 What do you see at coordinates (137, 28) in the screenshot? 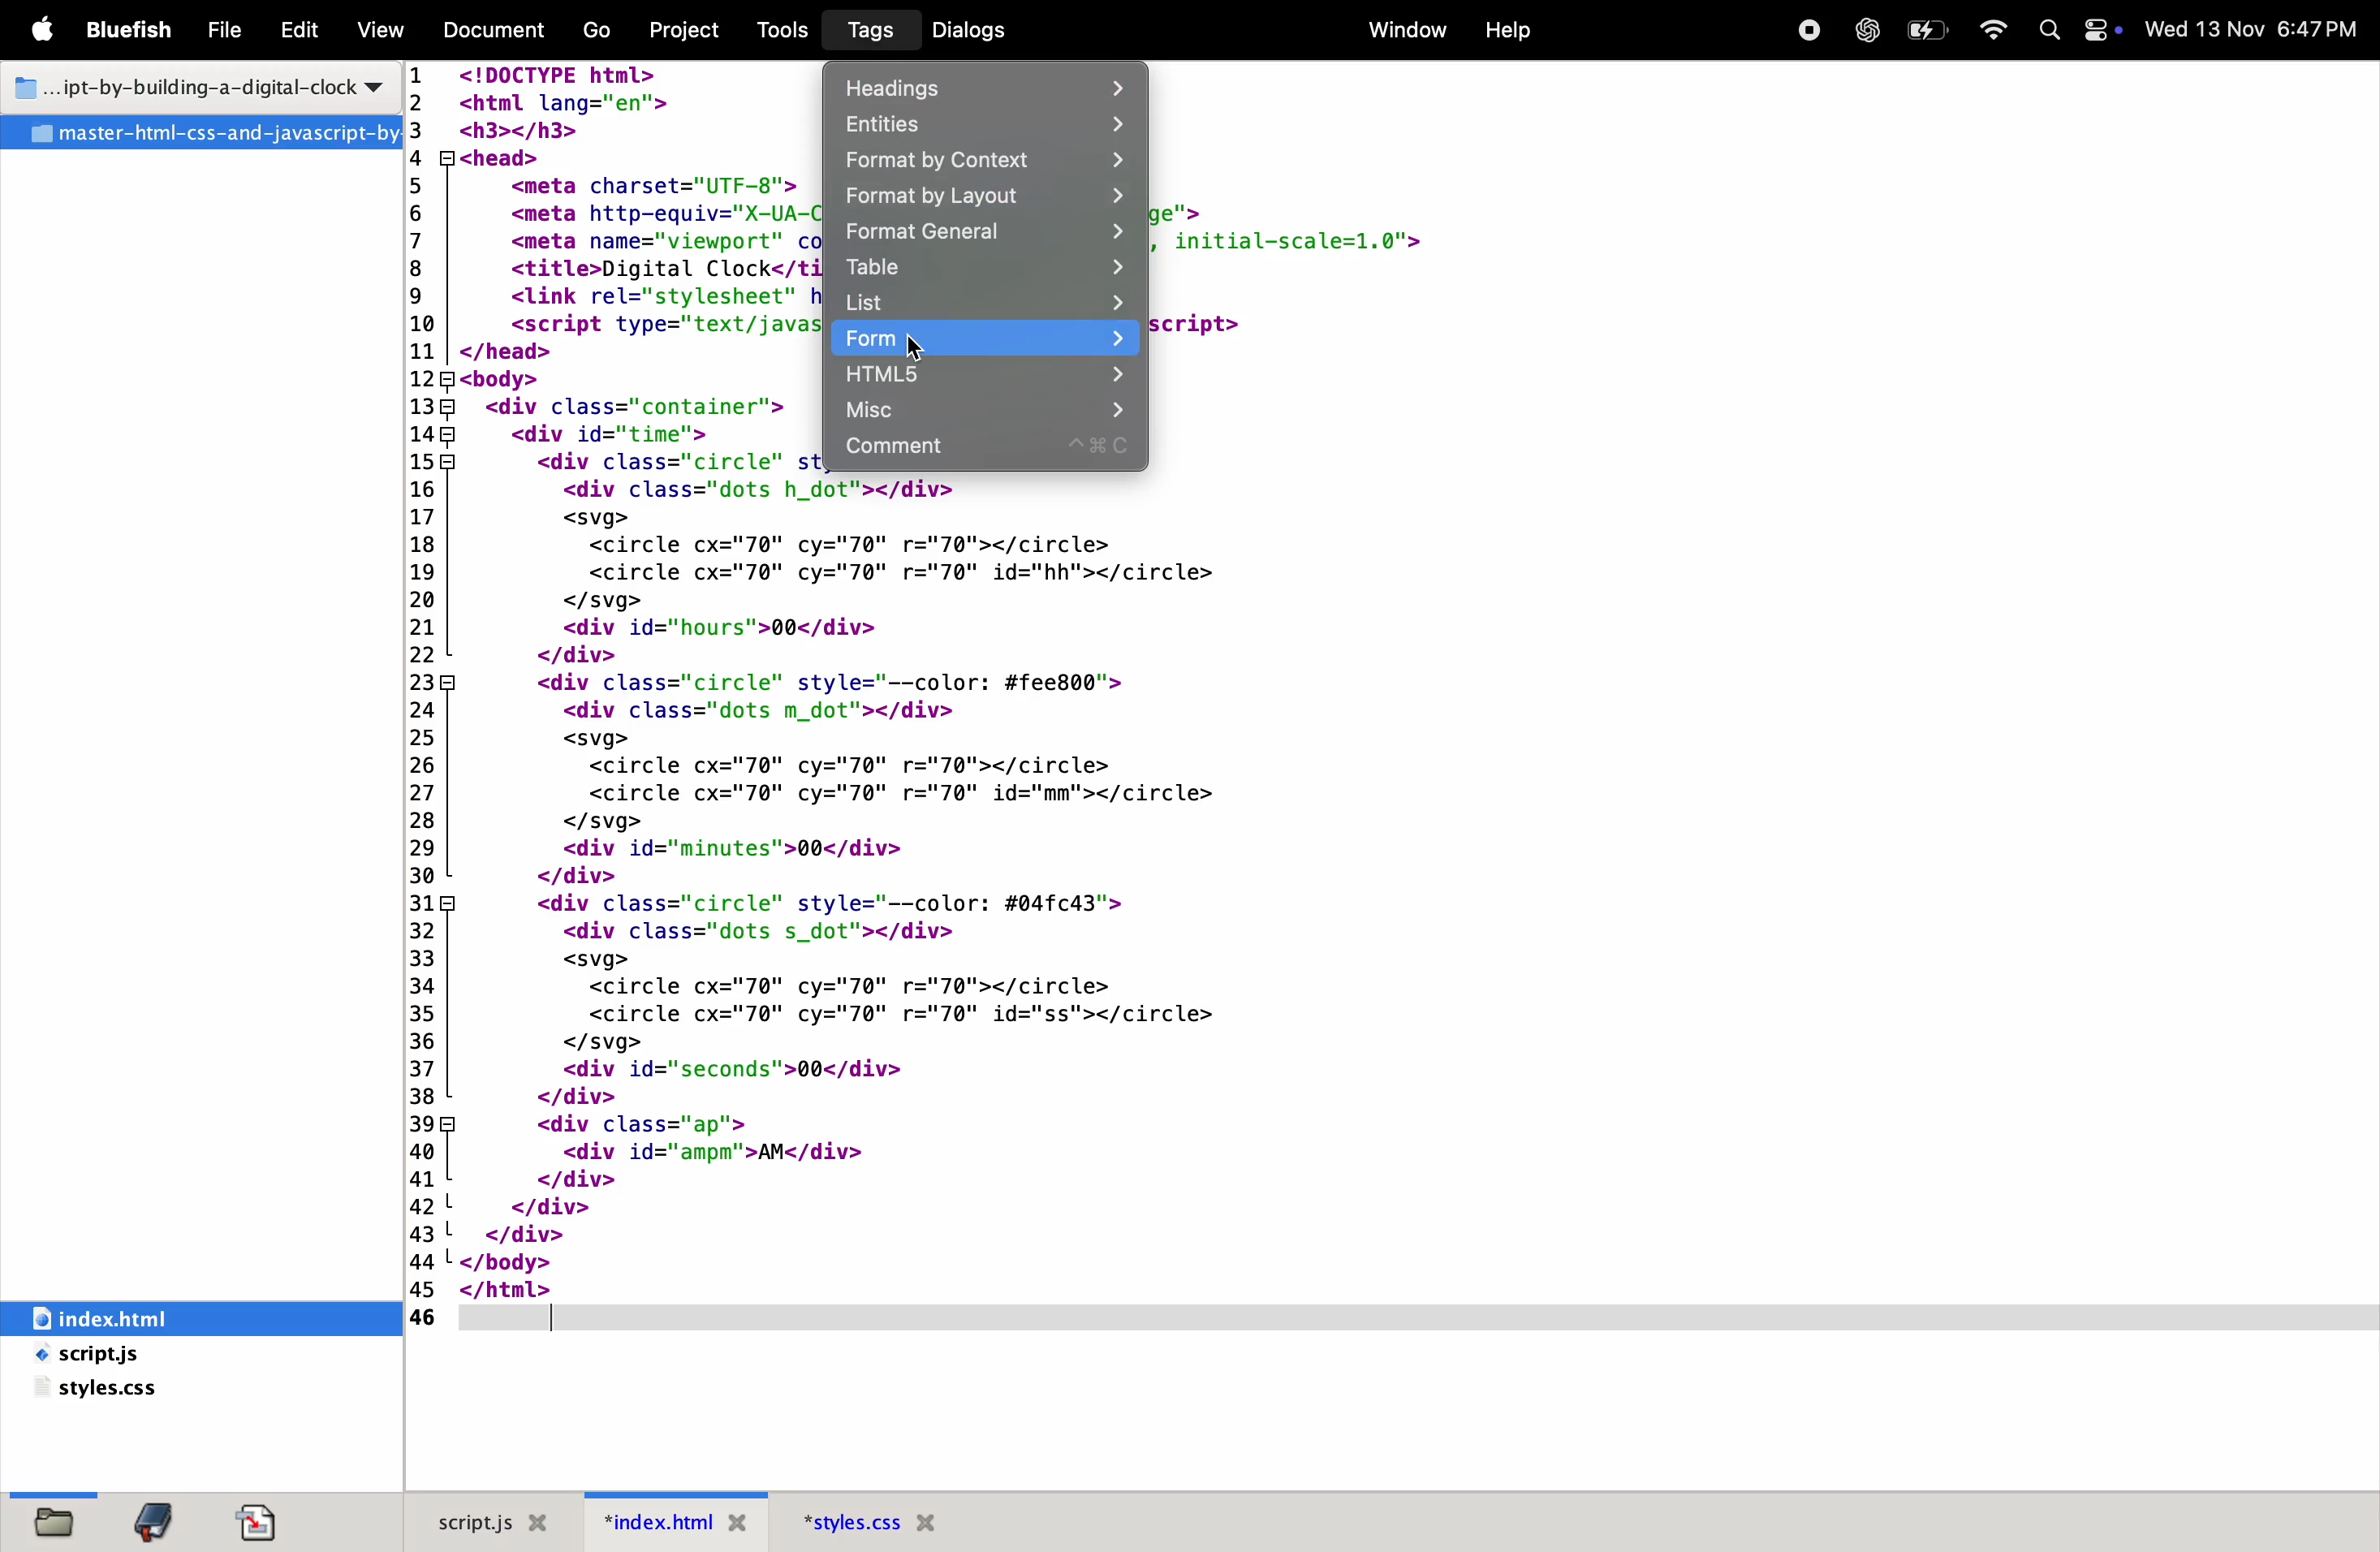
I see `Blue fish` at bounding box center [137, 28].